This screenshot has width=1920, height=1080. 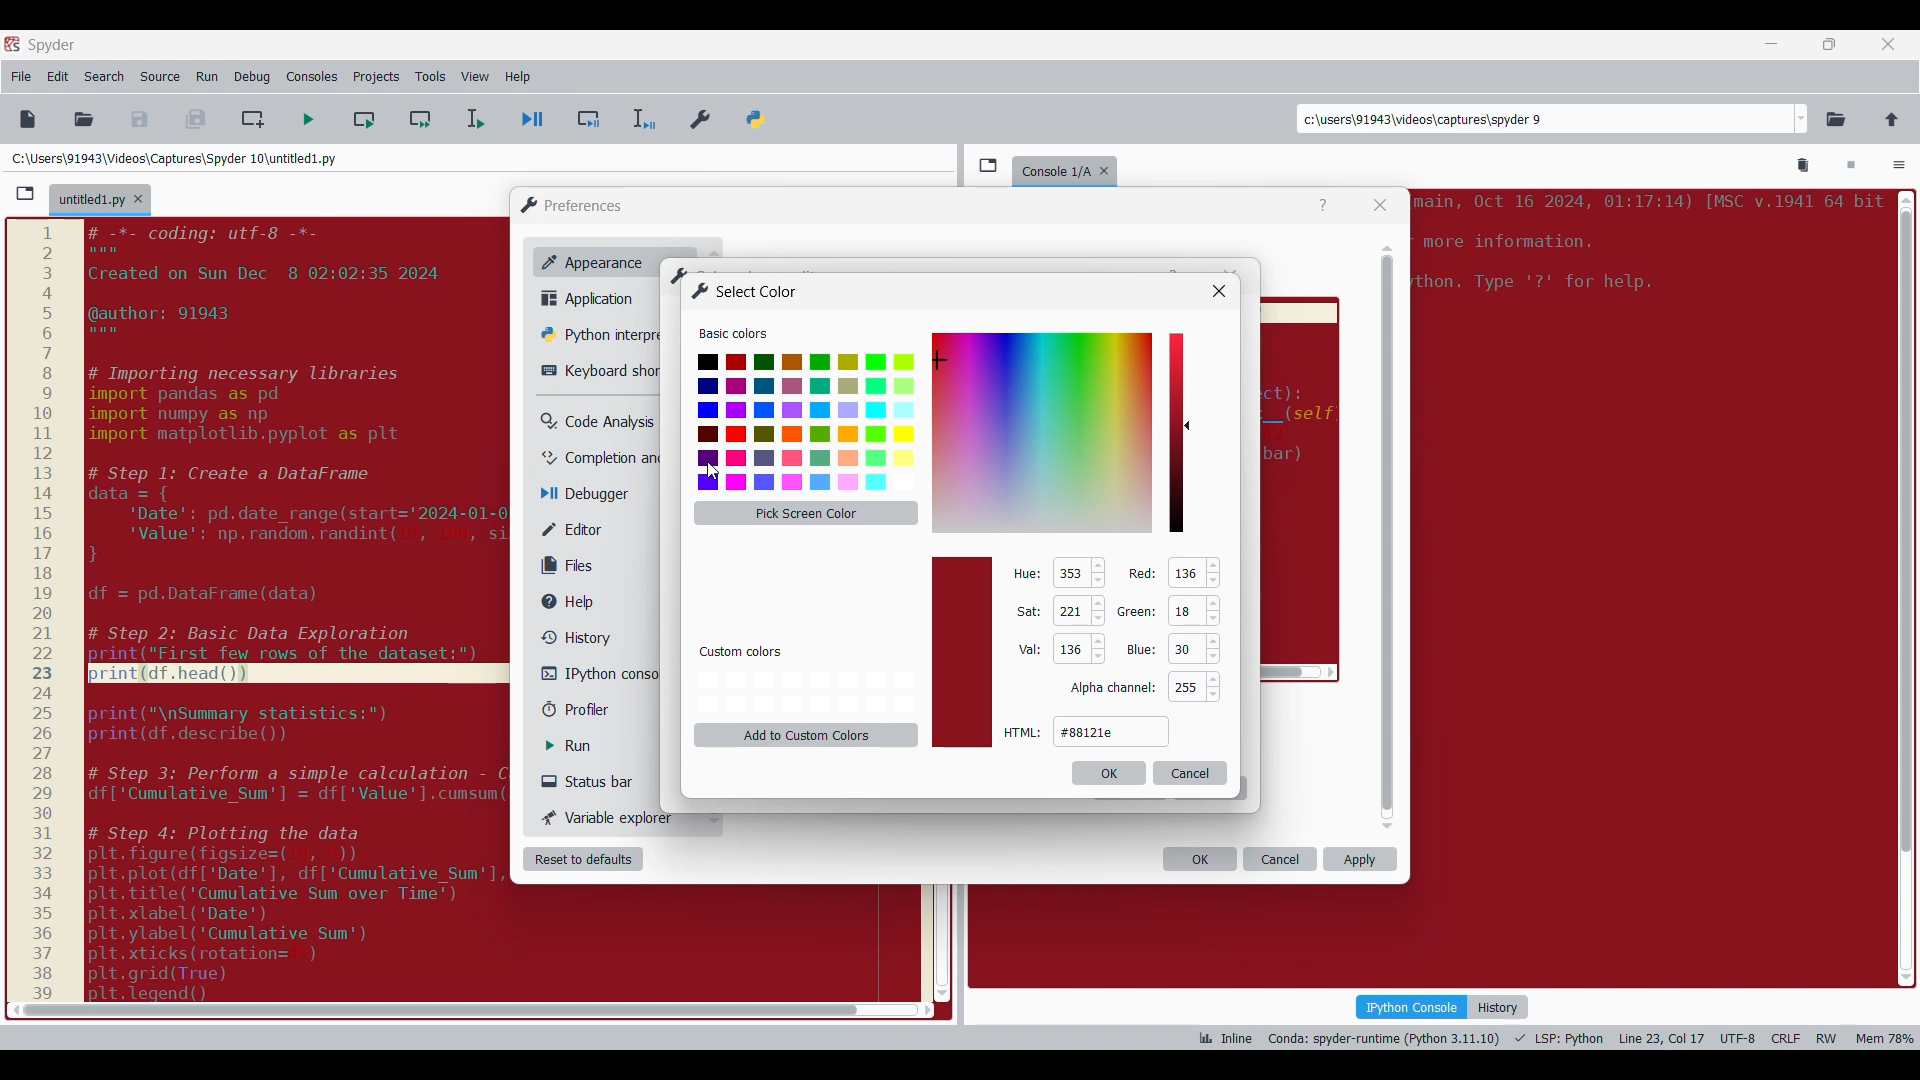 What do you see at coordinates (588, 260) in the screenshot?
I see `Appearance, current selection highlighted` at bounding box center [588, 260].